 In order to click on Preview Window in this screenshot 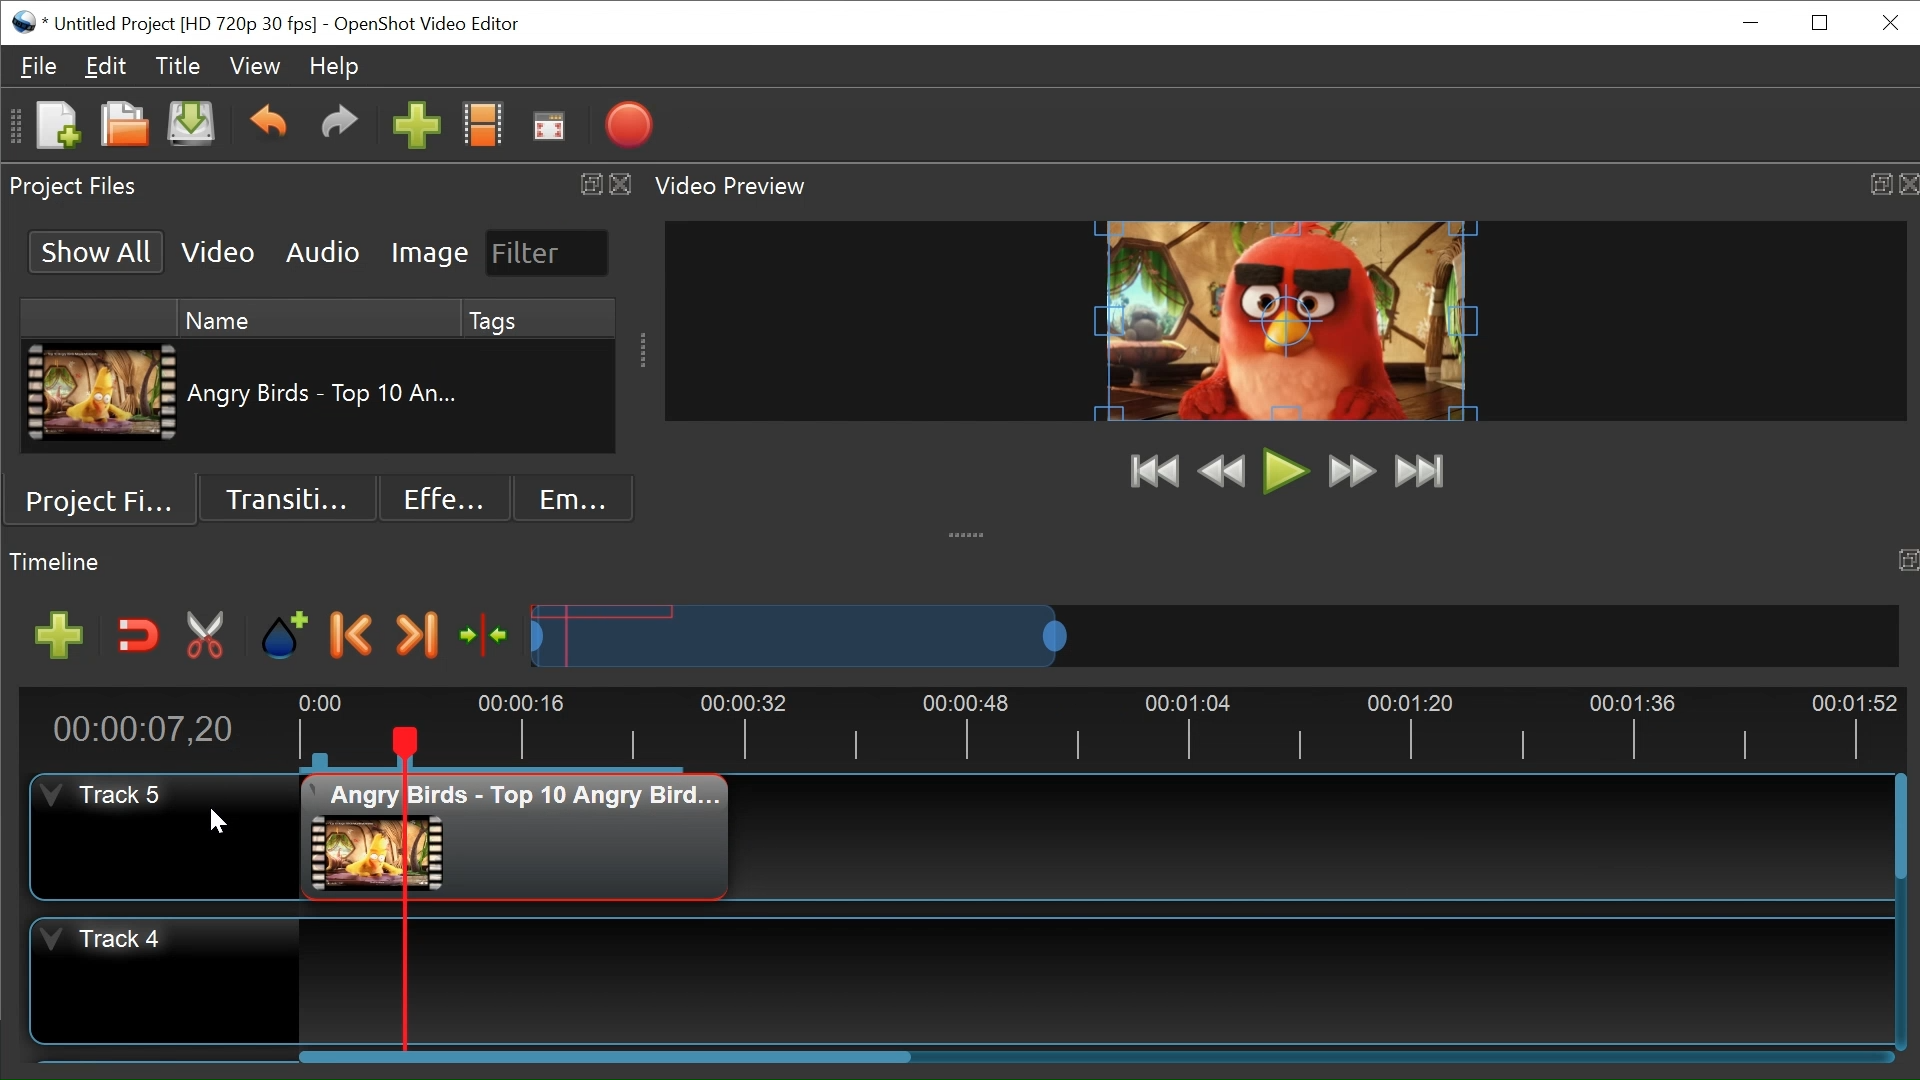, I will do `click(1292, 319)`.